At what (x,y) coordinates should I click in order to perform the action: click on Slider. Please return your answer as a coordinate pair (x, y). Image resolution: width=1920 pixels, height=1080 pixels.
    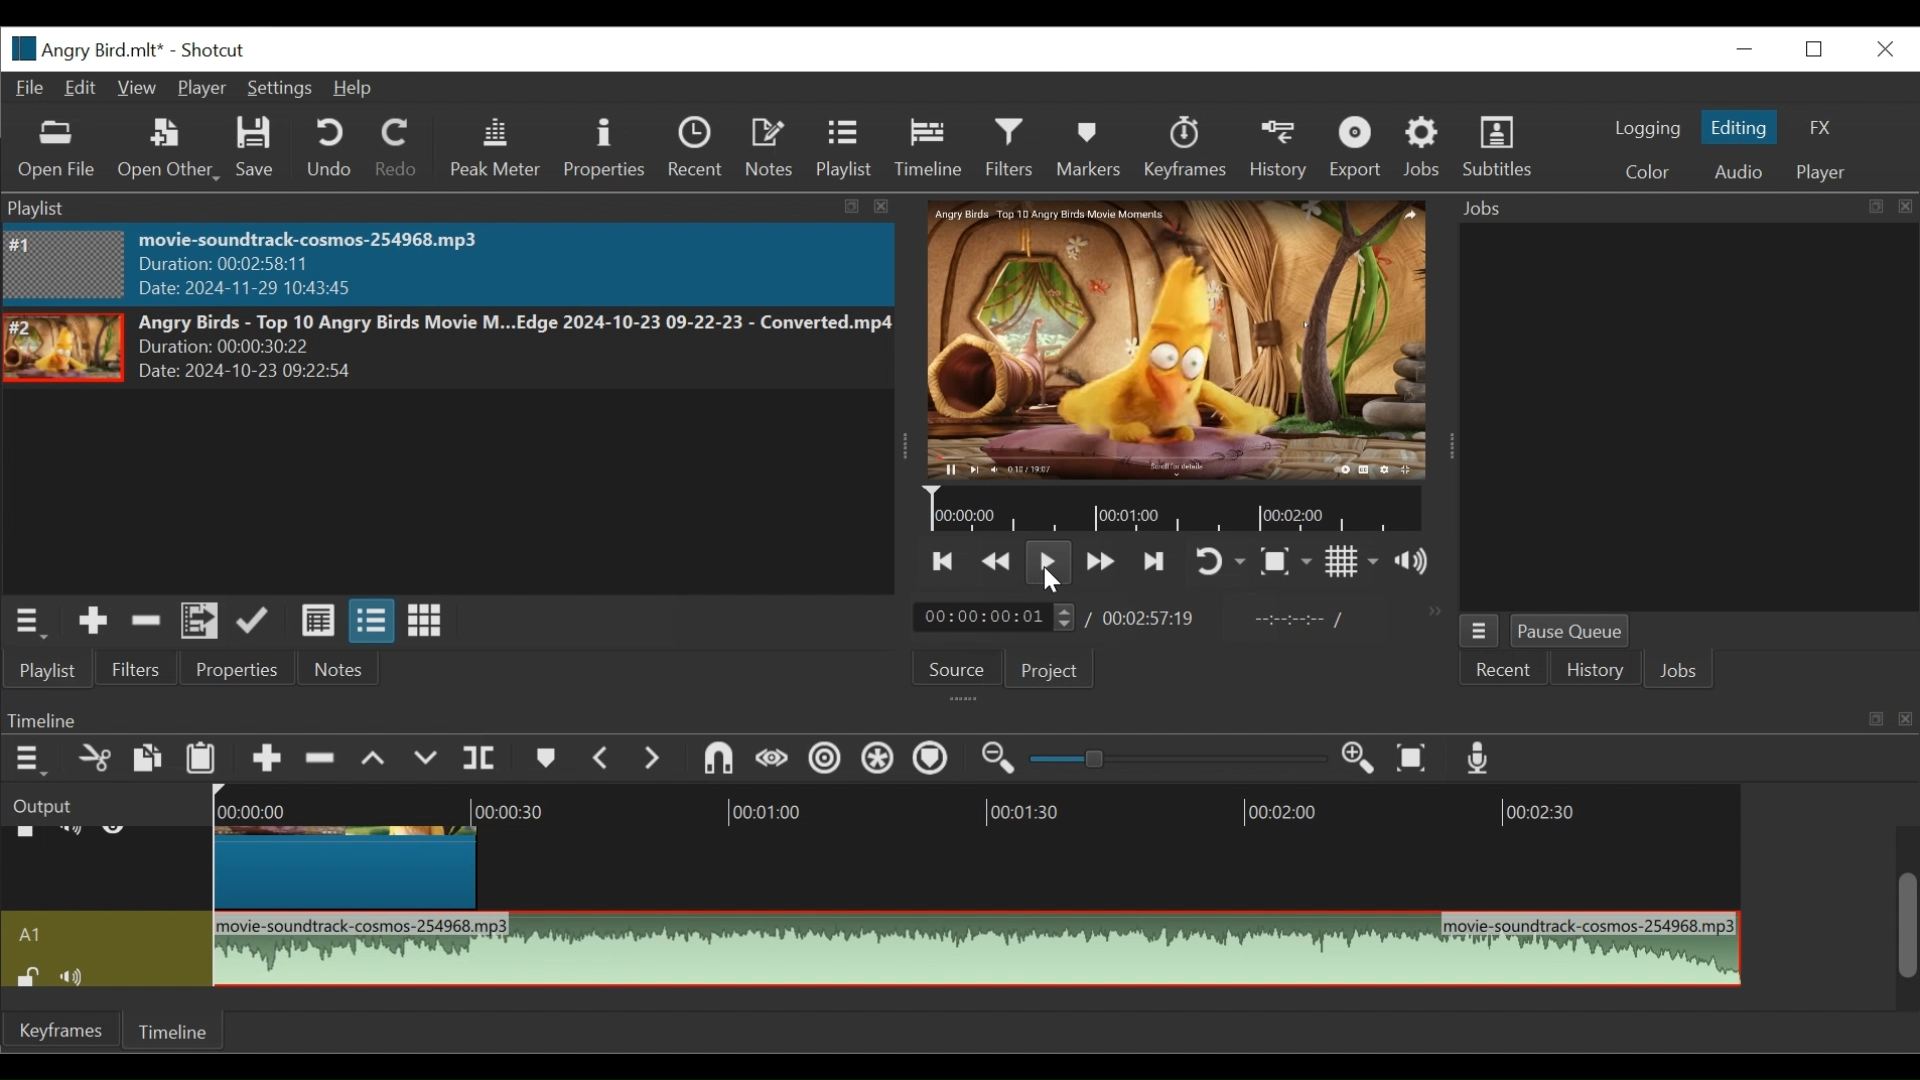
    Looking at the image, I should click on (1179, 761).